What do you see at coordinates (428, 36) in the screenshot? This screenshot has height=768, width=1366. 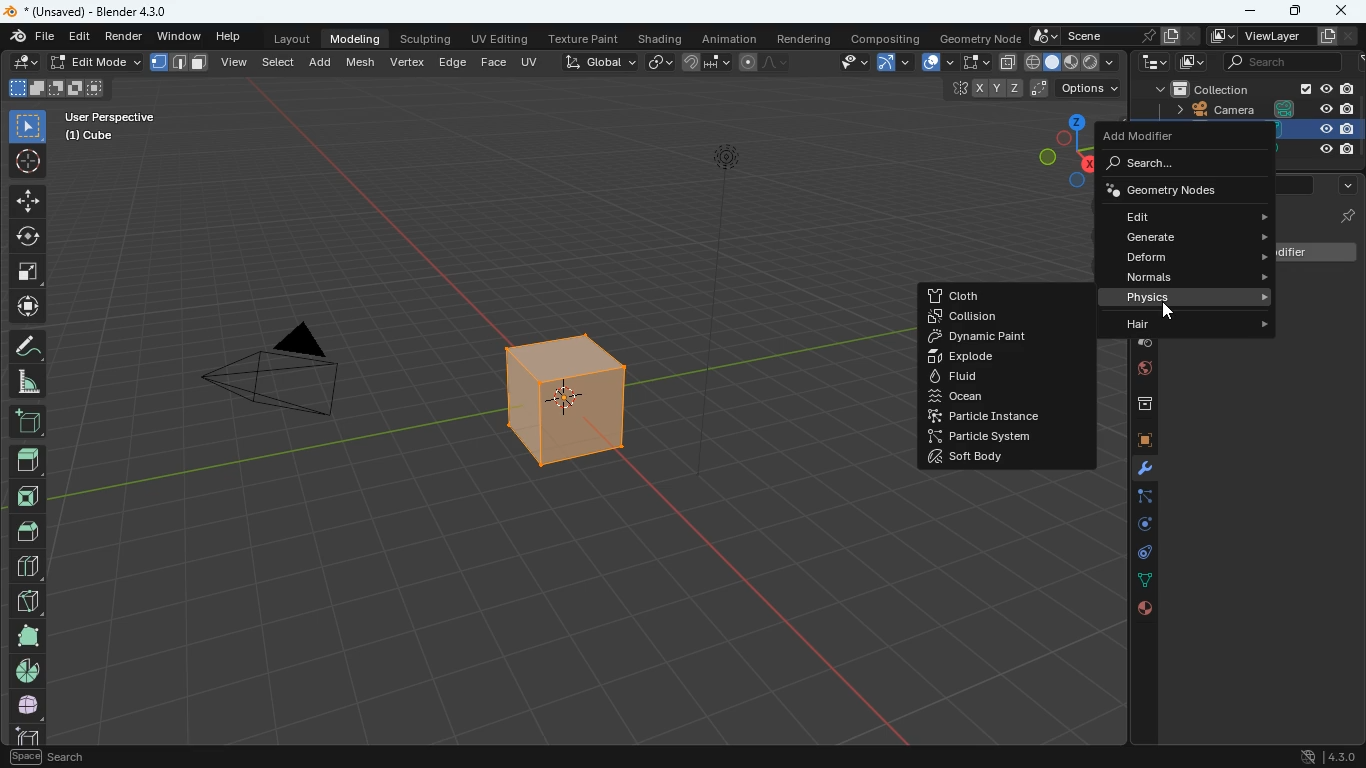 I see `sculpting` at bounding box center [428, 36].